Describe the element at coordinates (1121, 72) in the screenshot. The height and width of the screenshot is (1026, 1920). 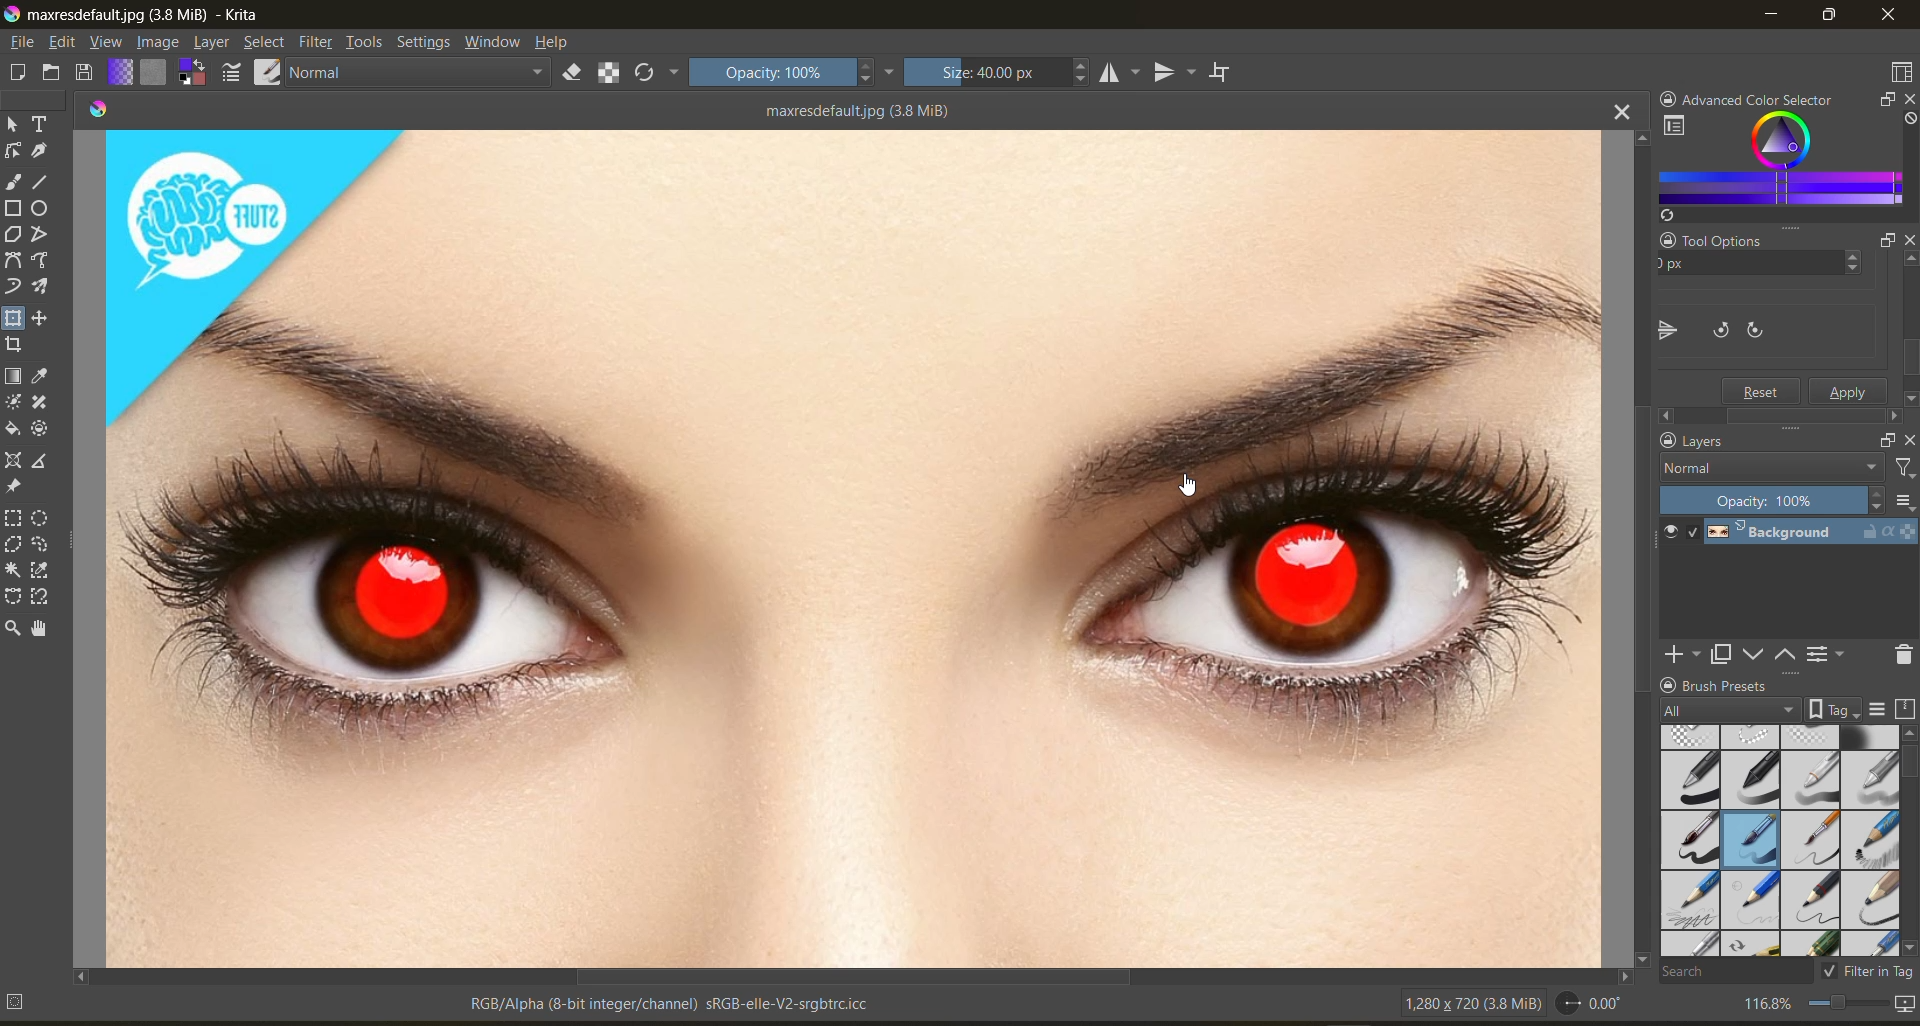
I see `horizontal mirror tool` at that location.